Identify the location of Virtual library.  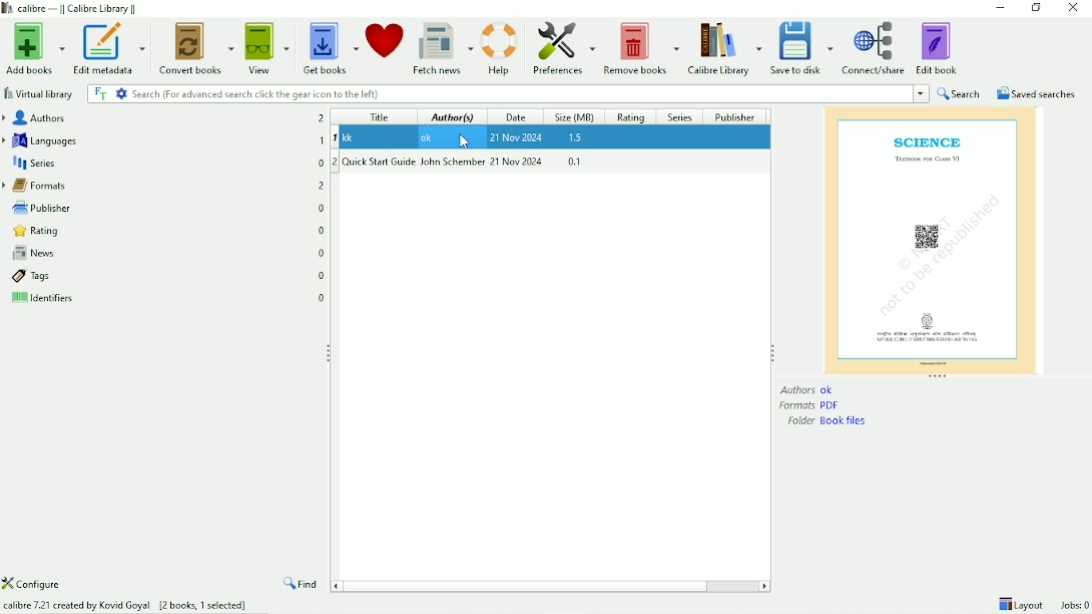
(38, 94).